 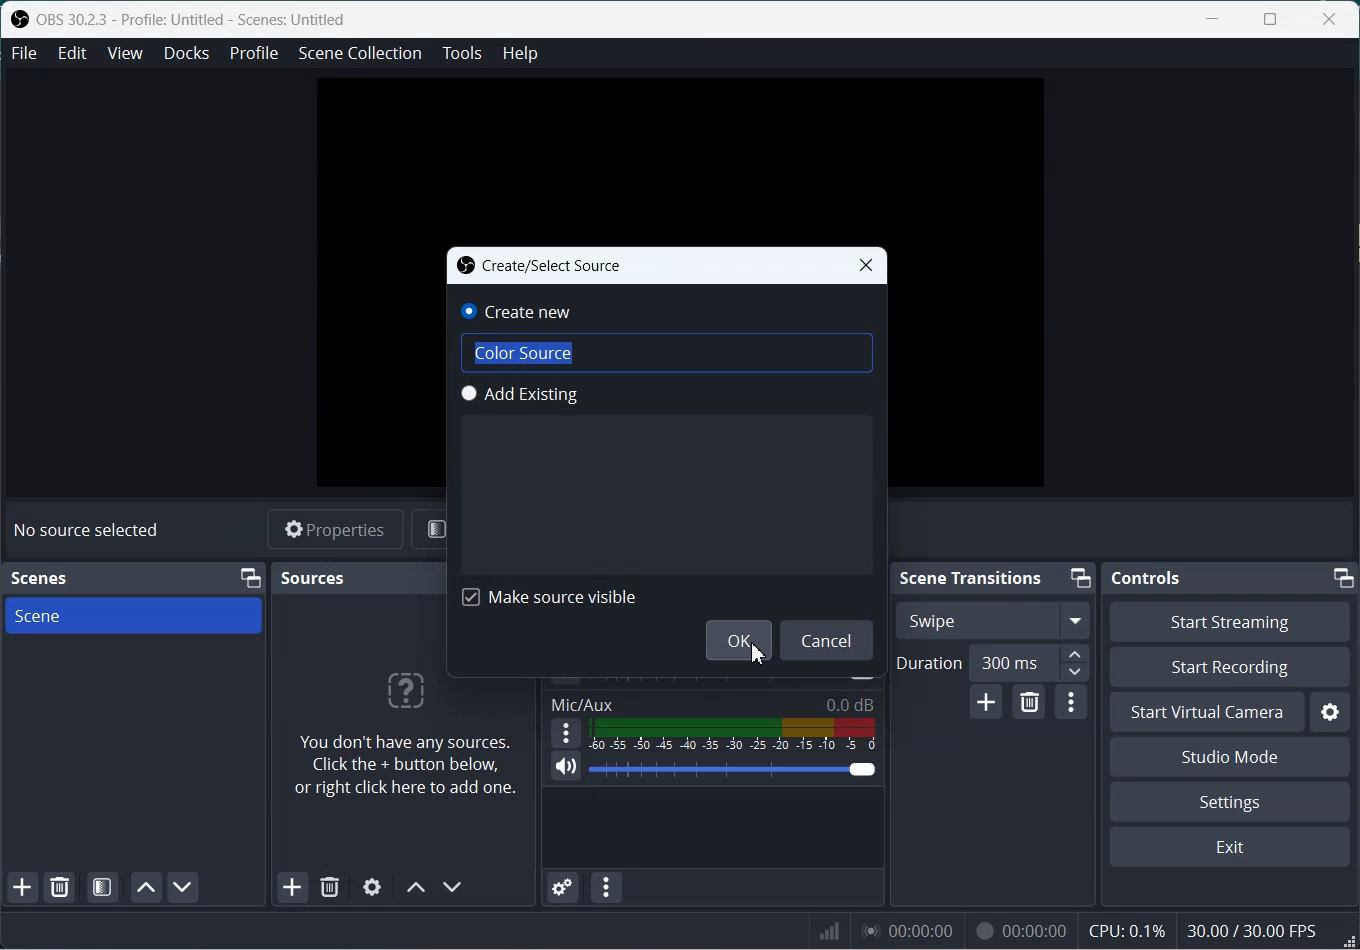 I want to click on Settings, so click(x=1330, y=712).